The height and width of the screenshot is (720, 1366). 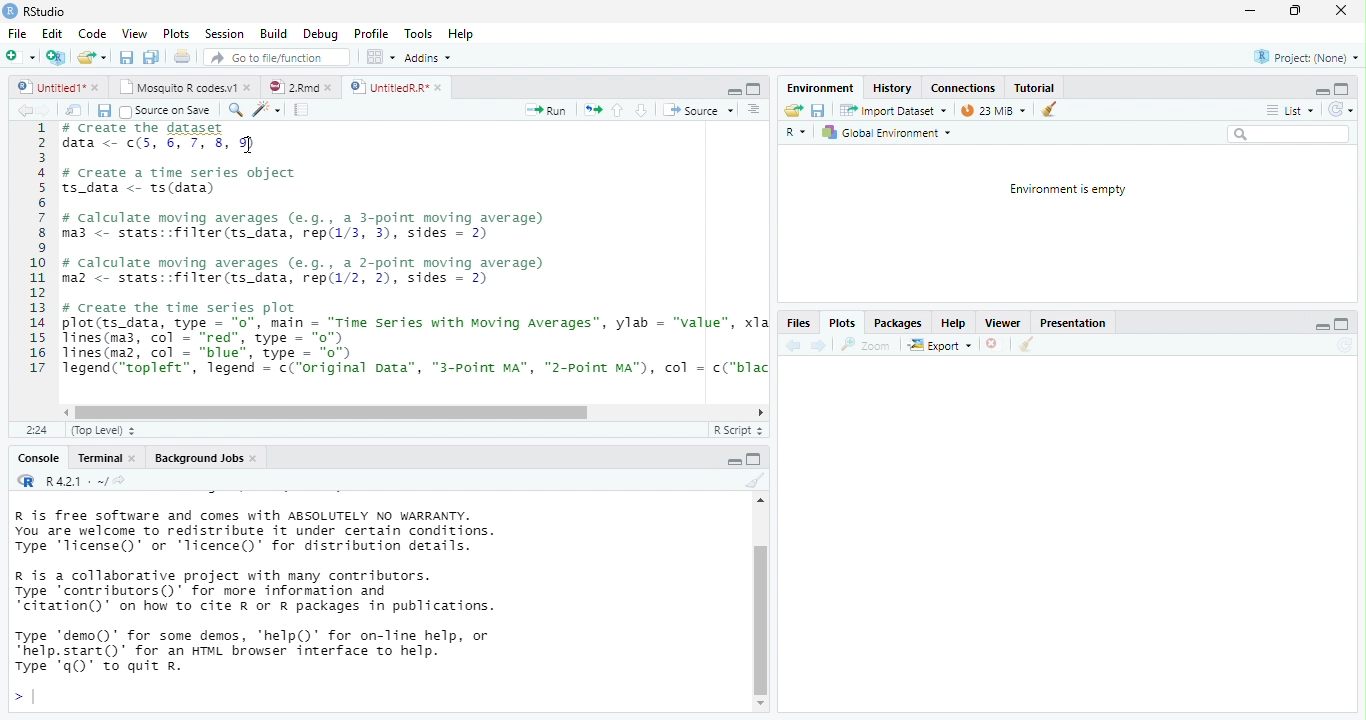 What do you see at coordinates (460, 34) in the screenshot?
I see `Hep` at bounding box center [460, 34].